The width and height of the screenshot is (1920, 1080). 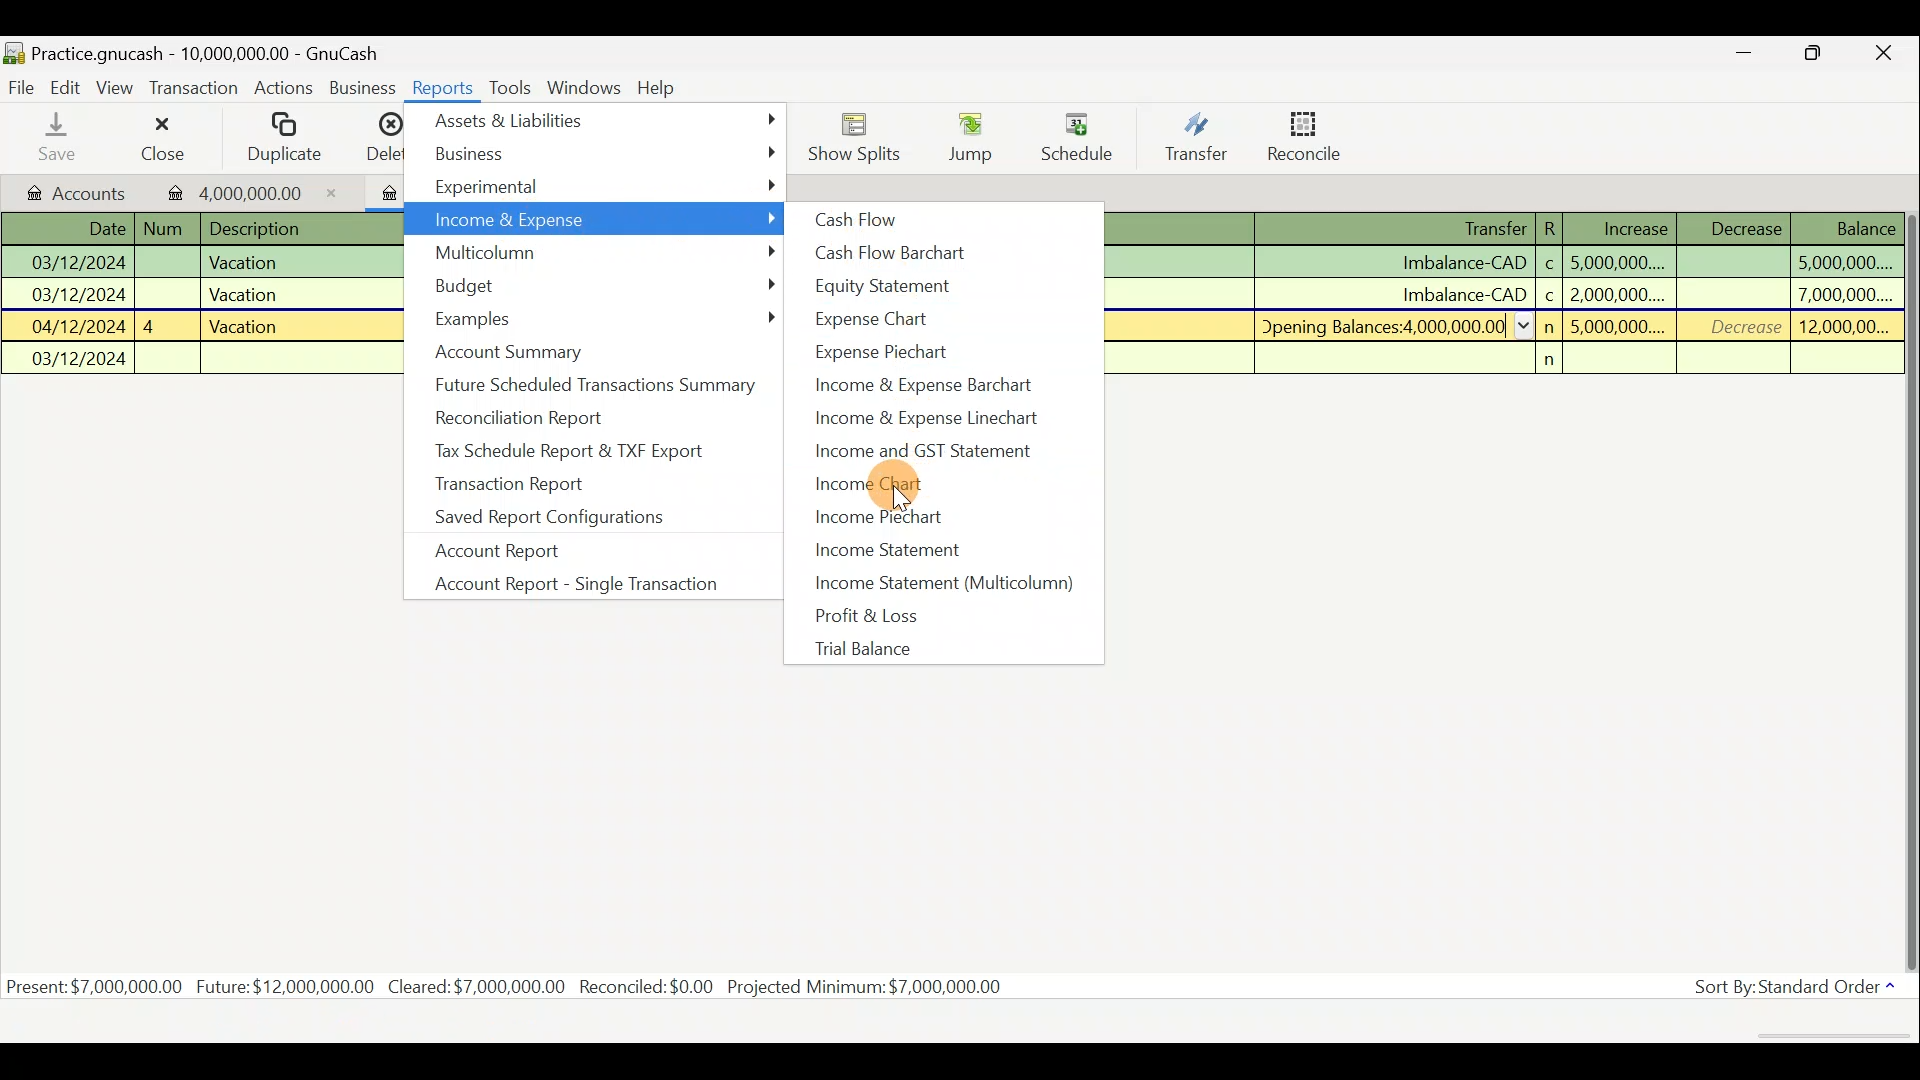 I want to click on File, so click(x=22, y=88).